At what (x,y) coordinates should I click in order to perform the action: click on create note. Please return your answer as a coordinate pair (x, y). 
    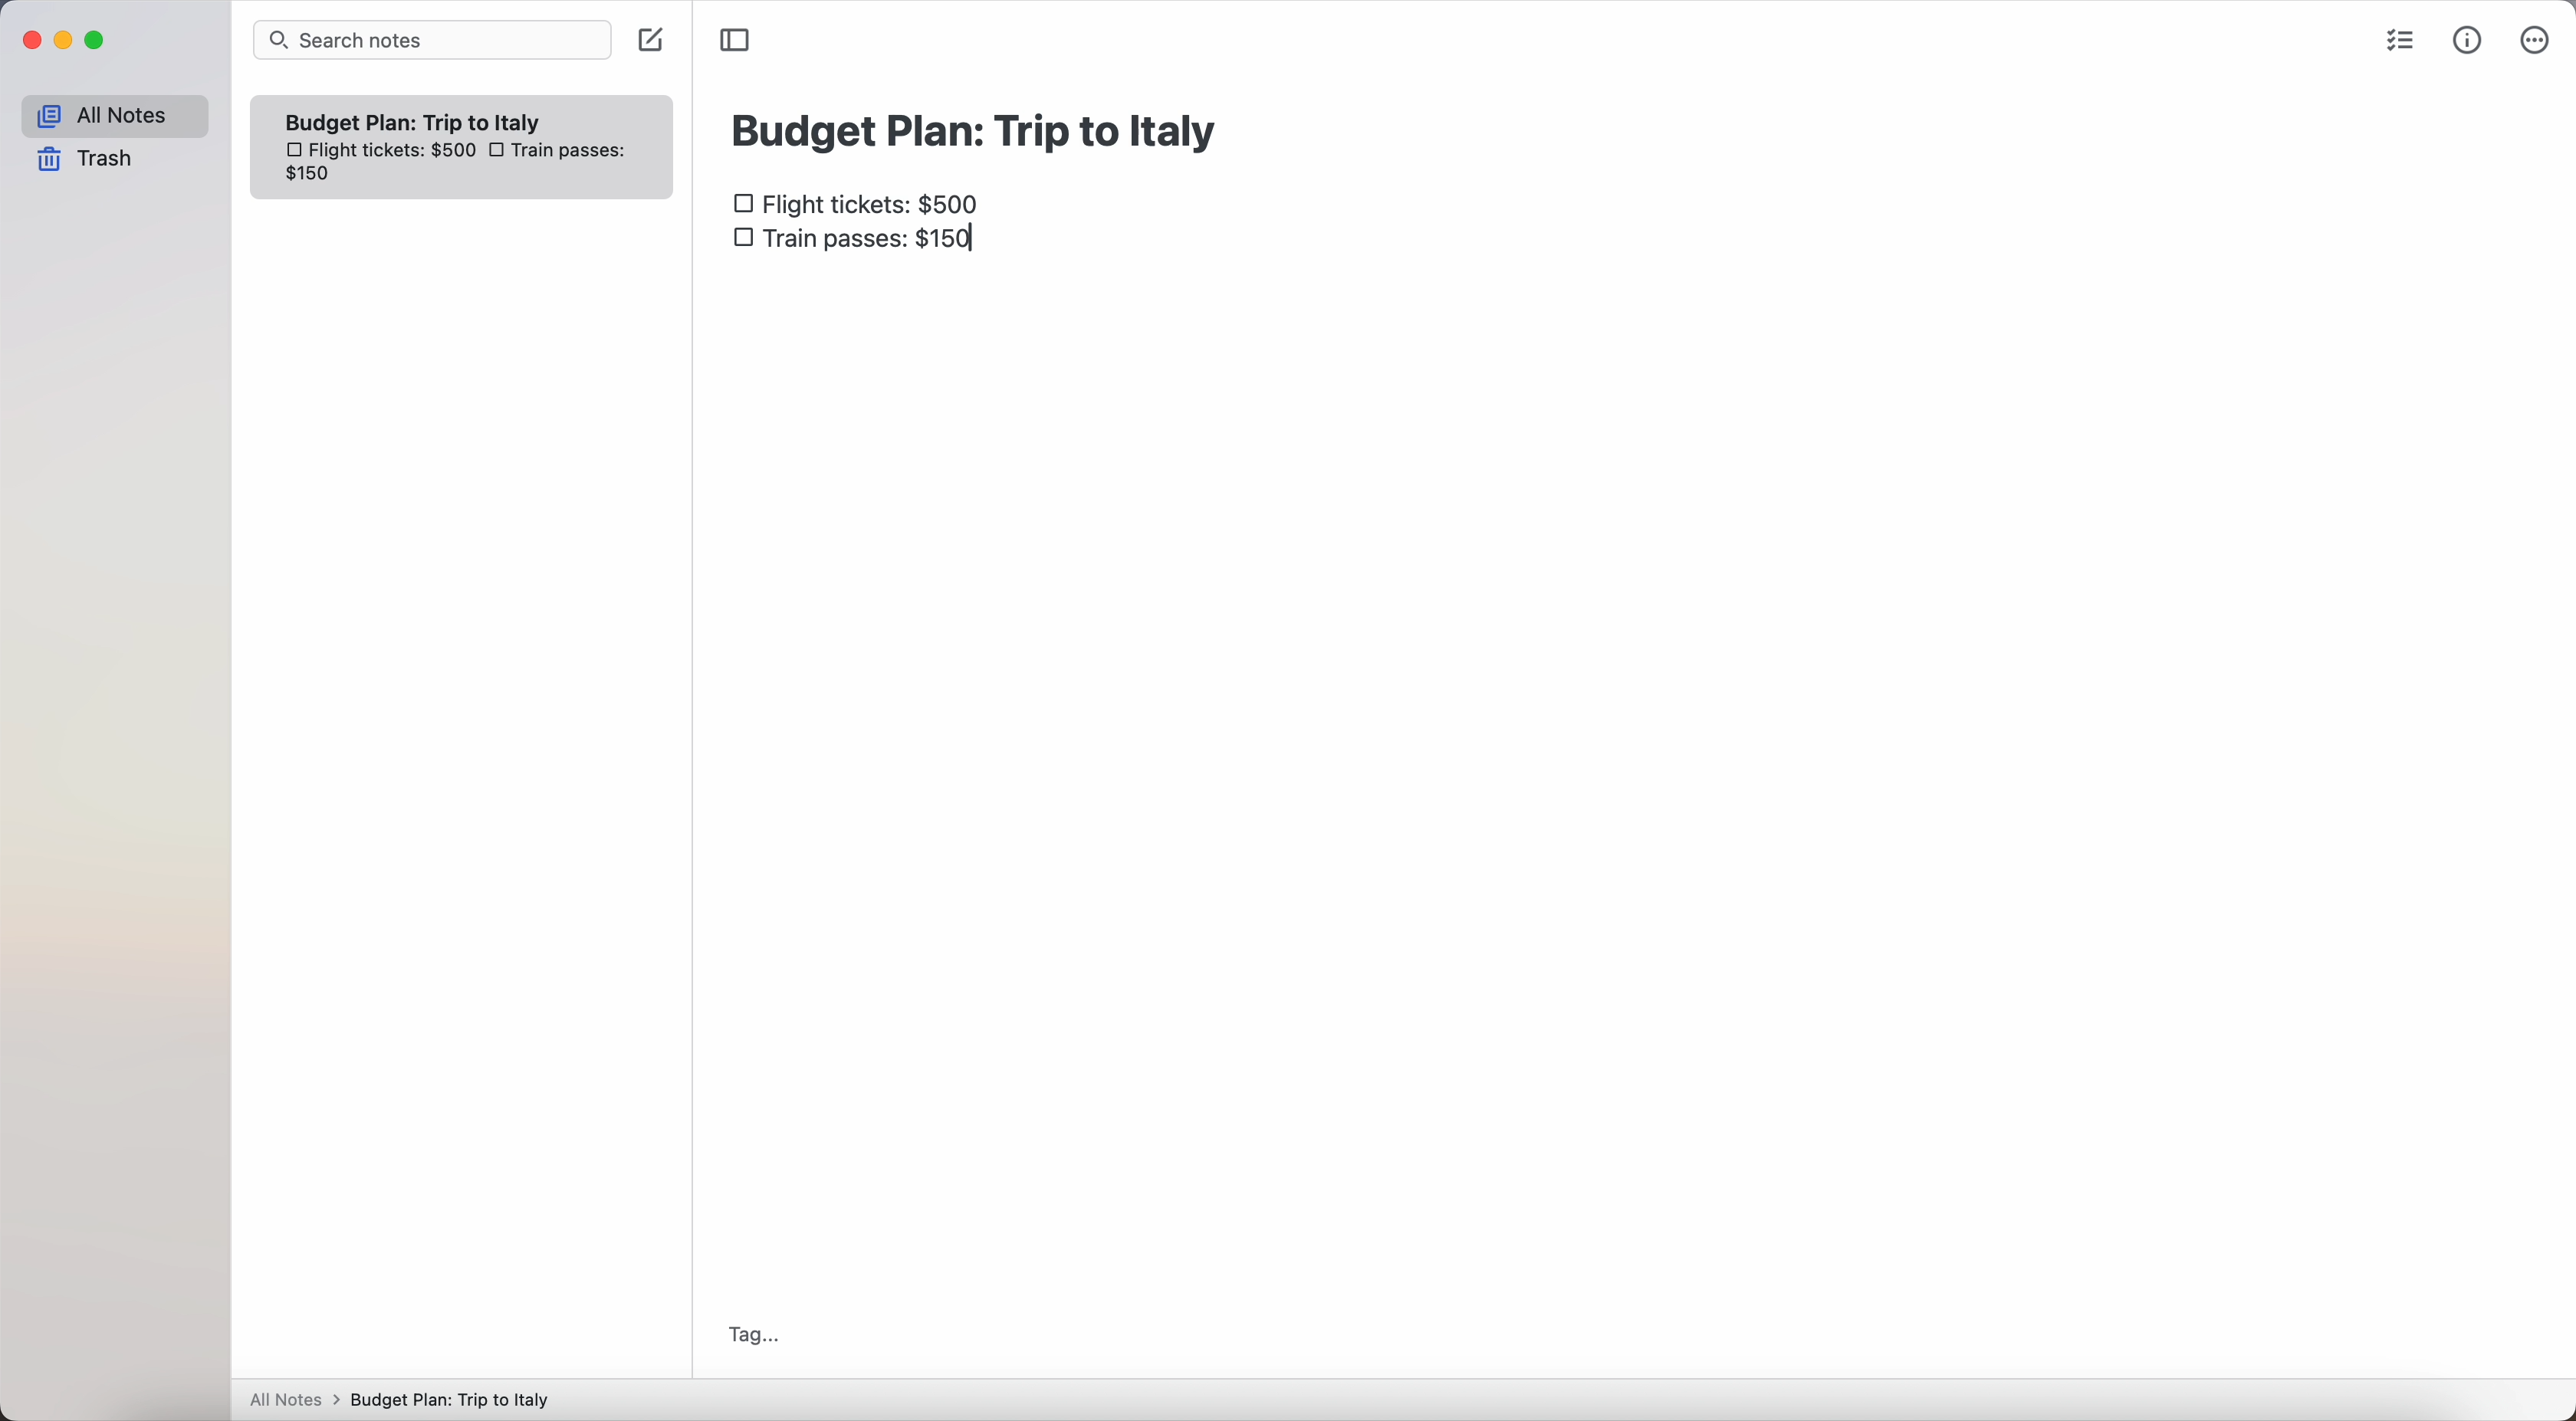
    Looking at the image, I should click on (649, 42).